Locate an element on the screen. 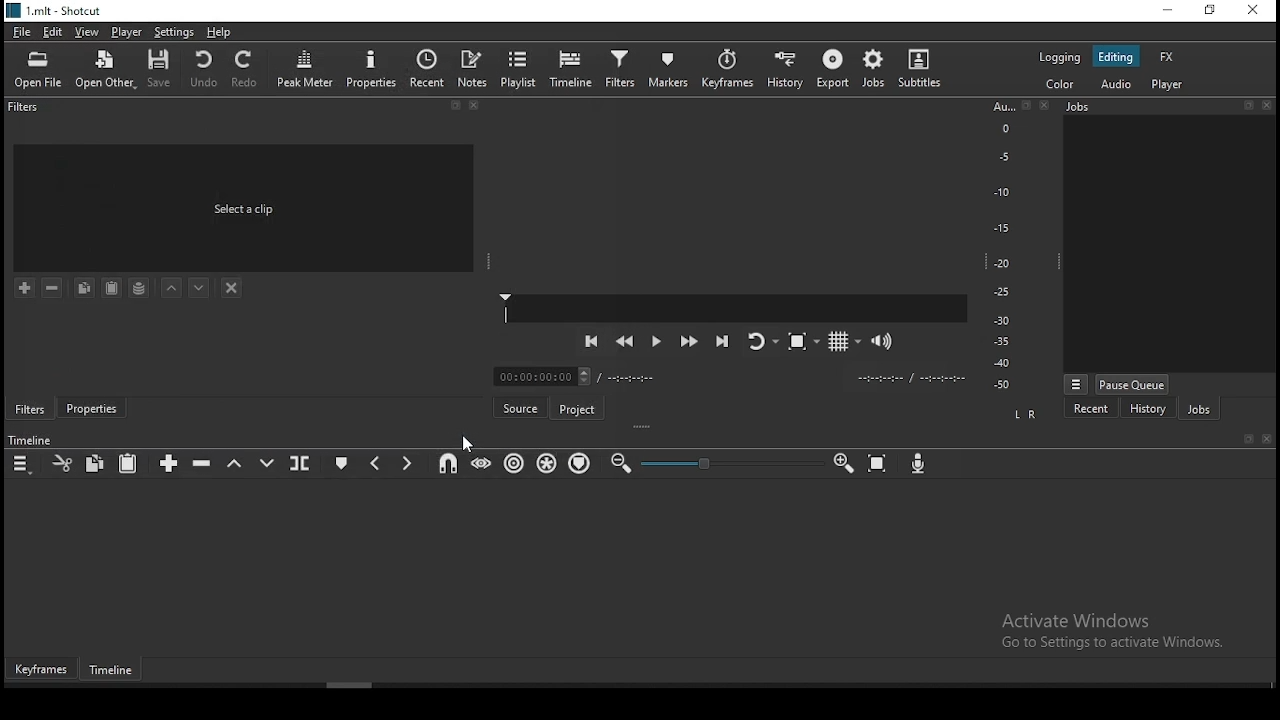 The width and height of the screenshot is (1280, 720). show volume control is located at coordinates (885, 338).